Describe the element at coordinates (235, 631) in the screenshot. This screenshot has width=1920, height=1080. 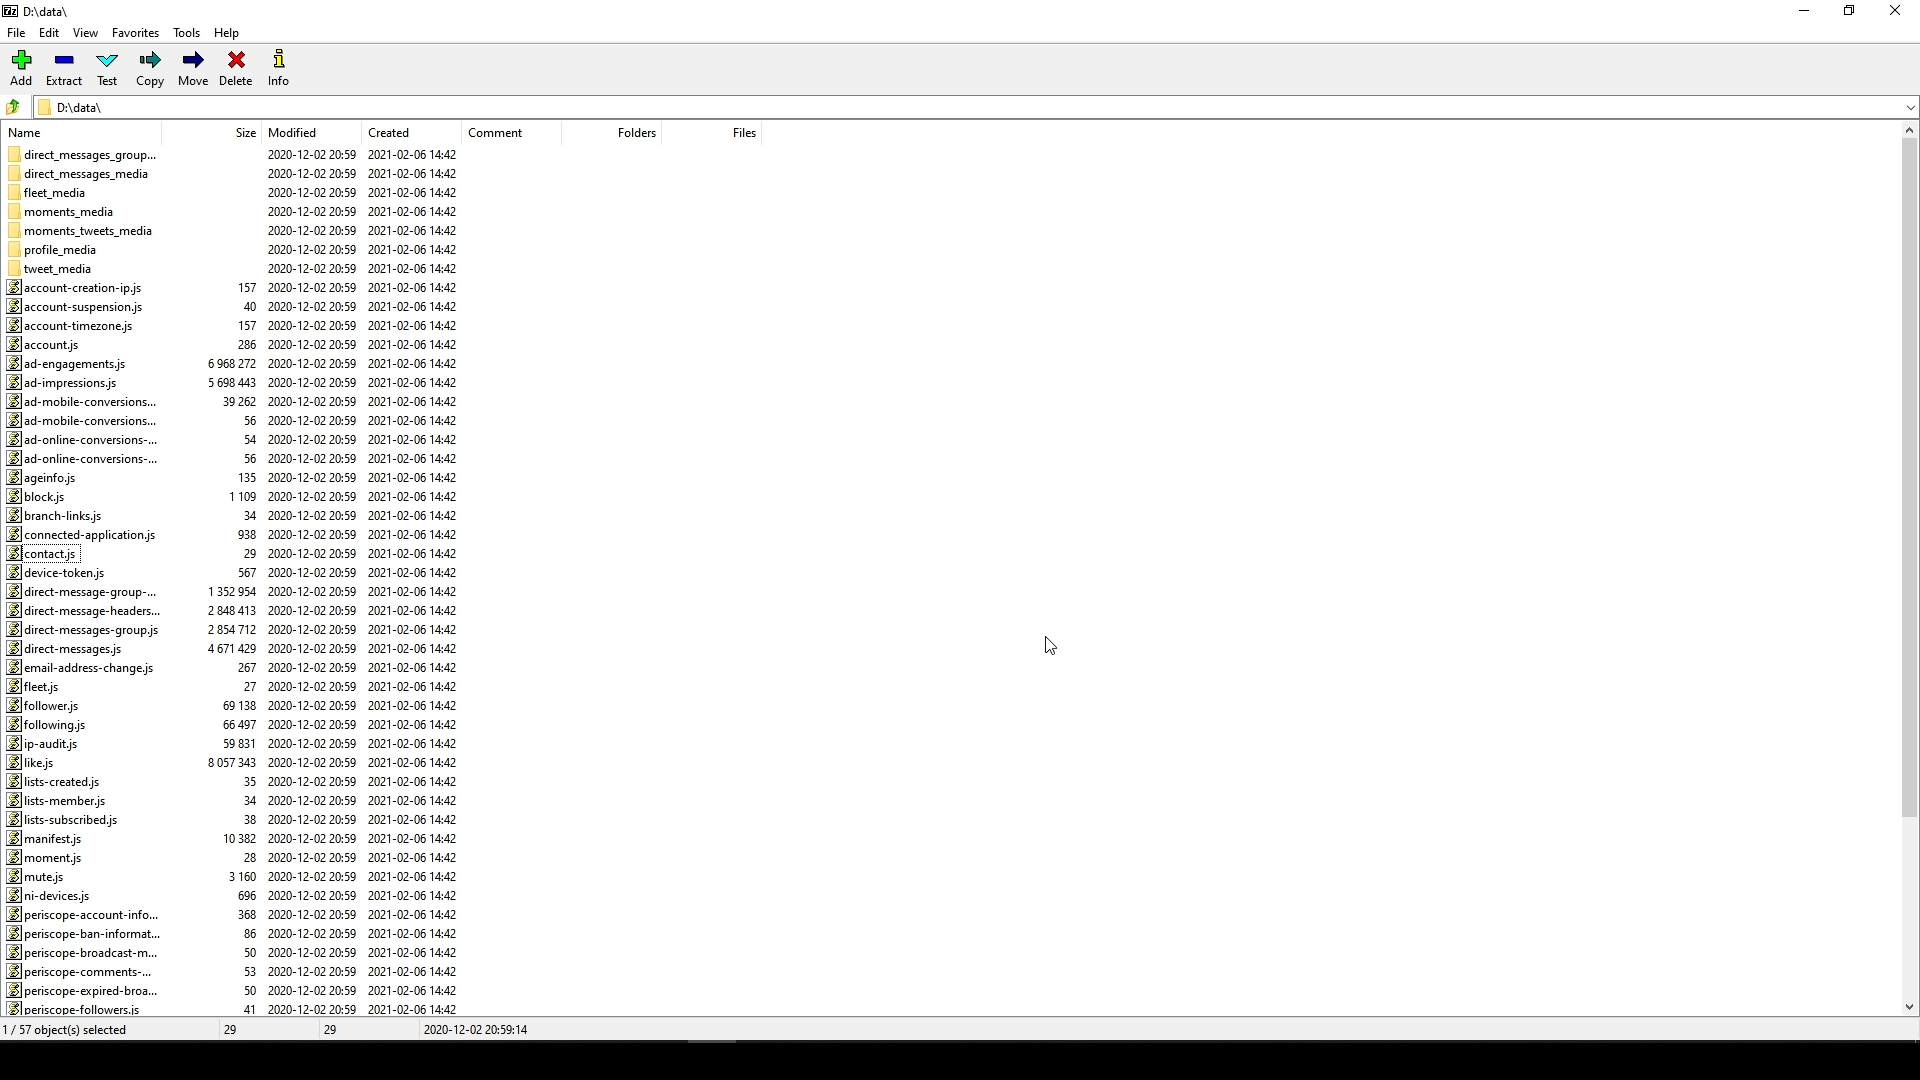
I see `size` at that location.